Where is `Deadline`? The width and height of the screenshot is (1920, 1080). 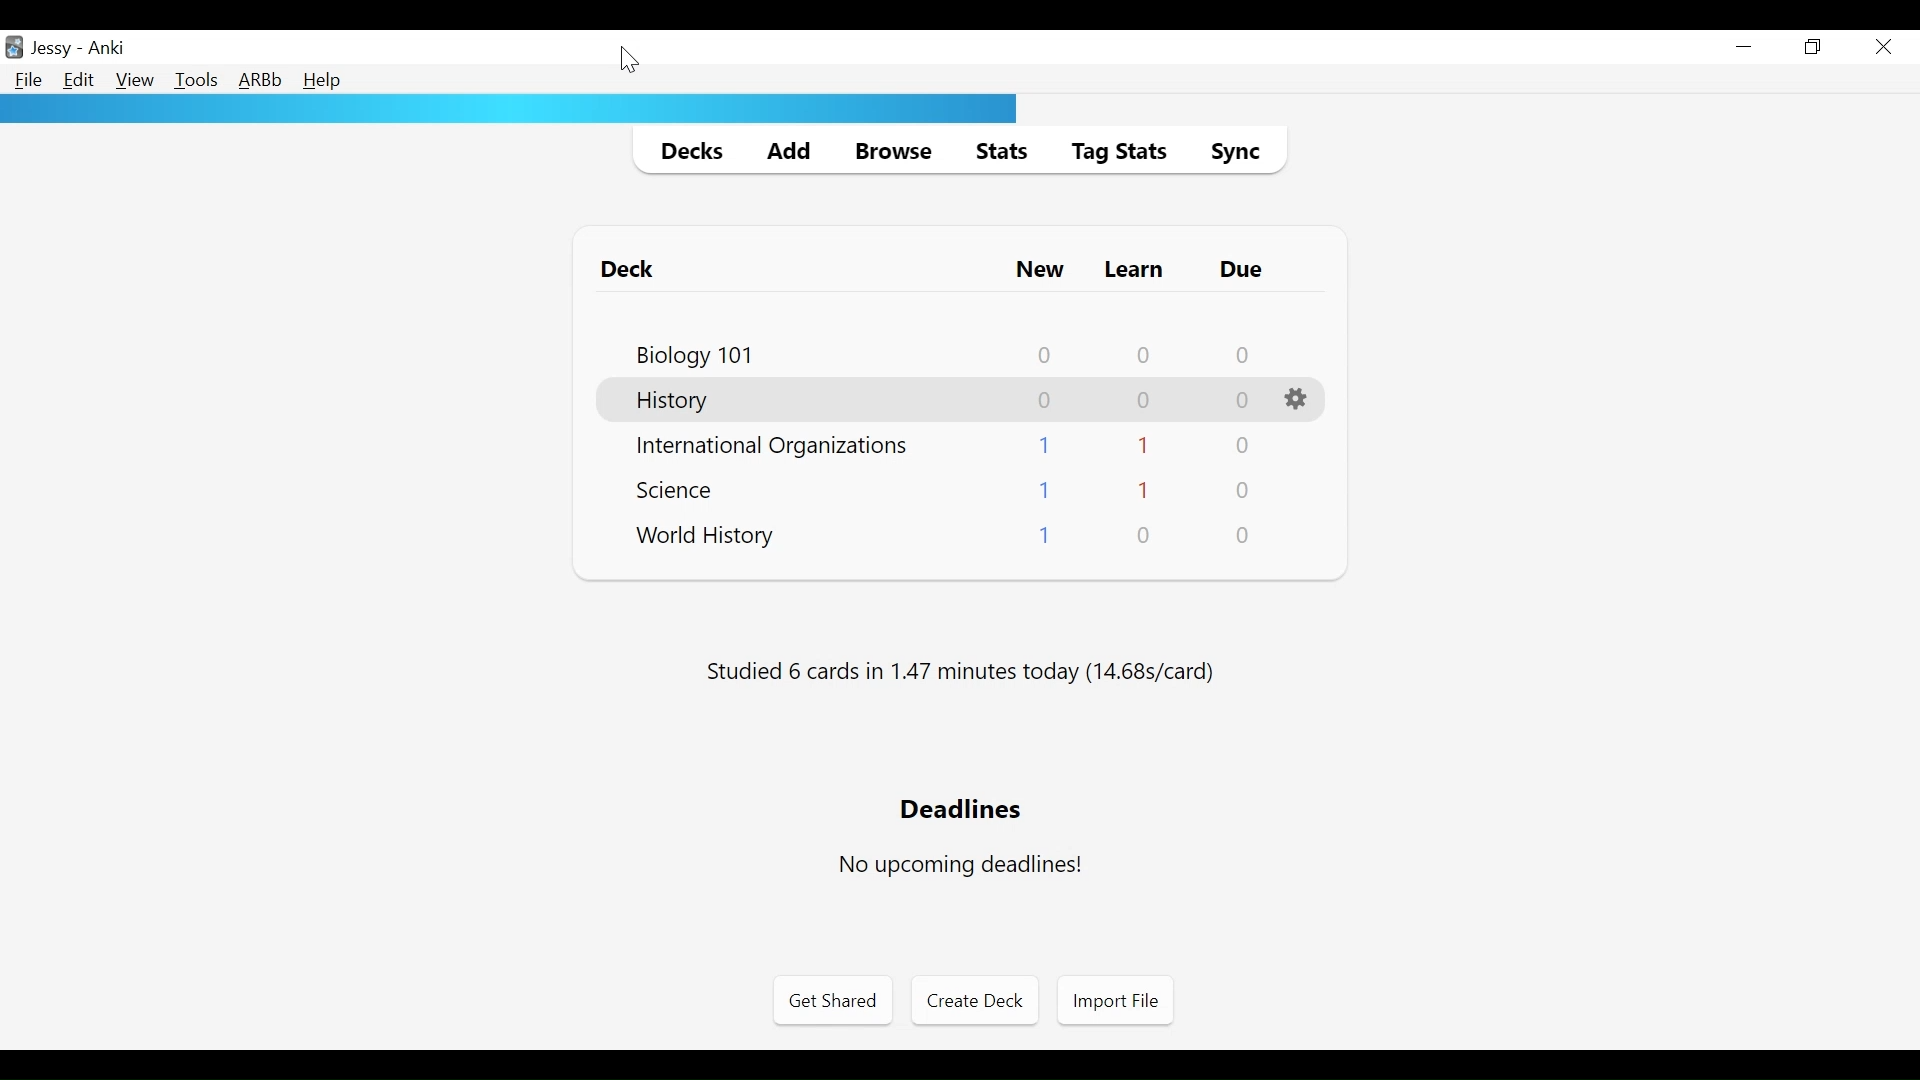
Deadline is located at coordinates (958, 810).